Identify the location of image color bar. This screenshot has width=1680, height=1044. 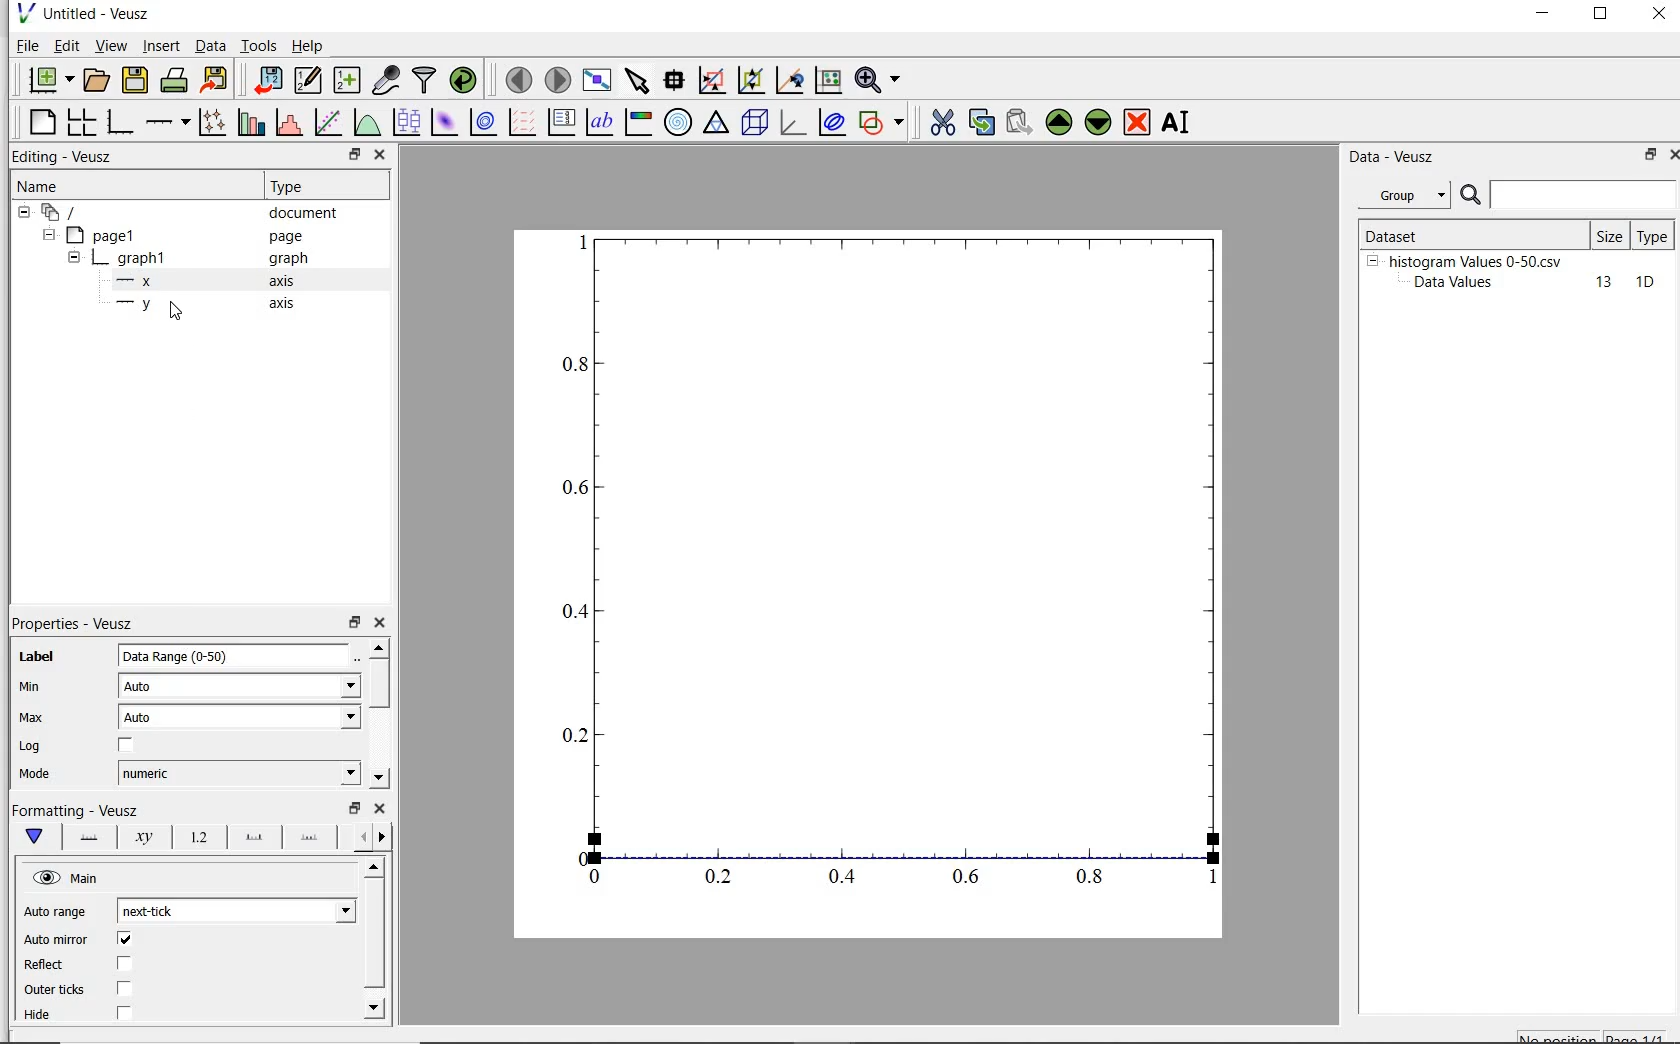
(640, 122).